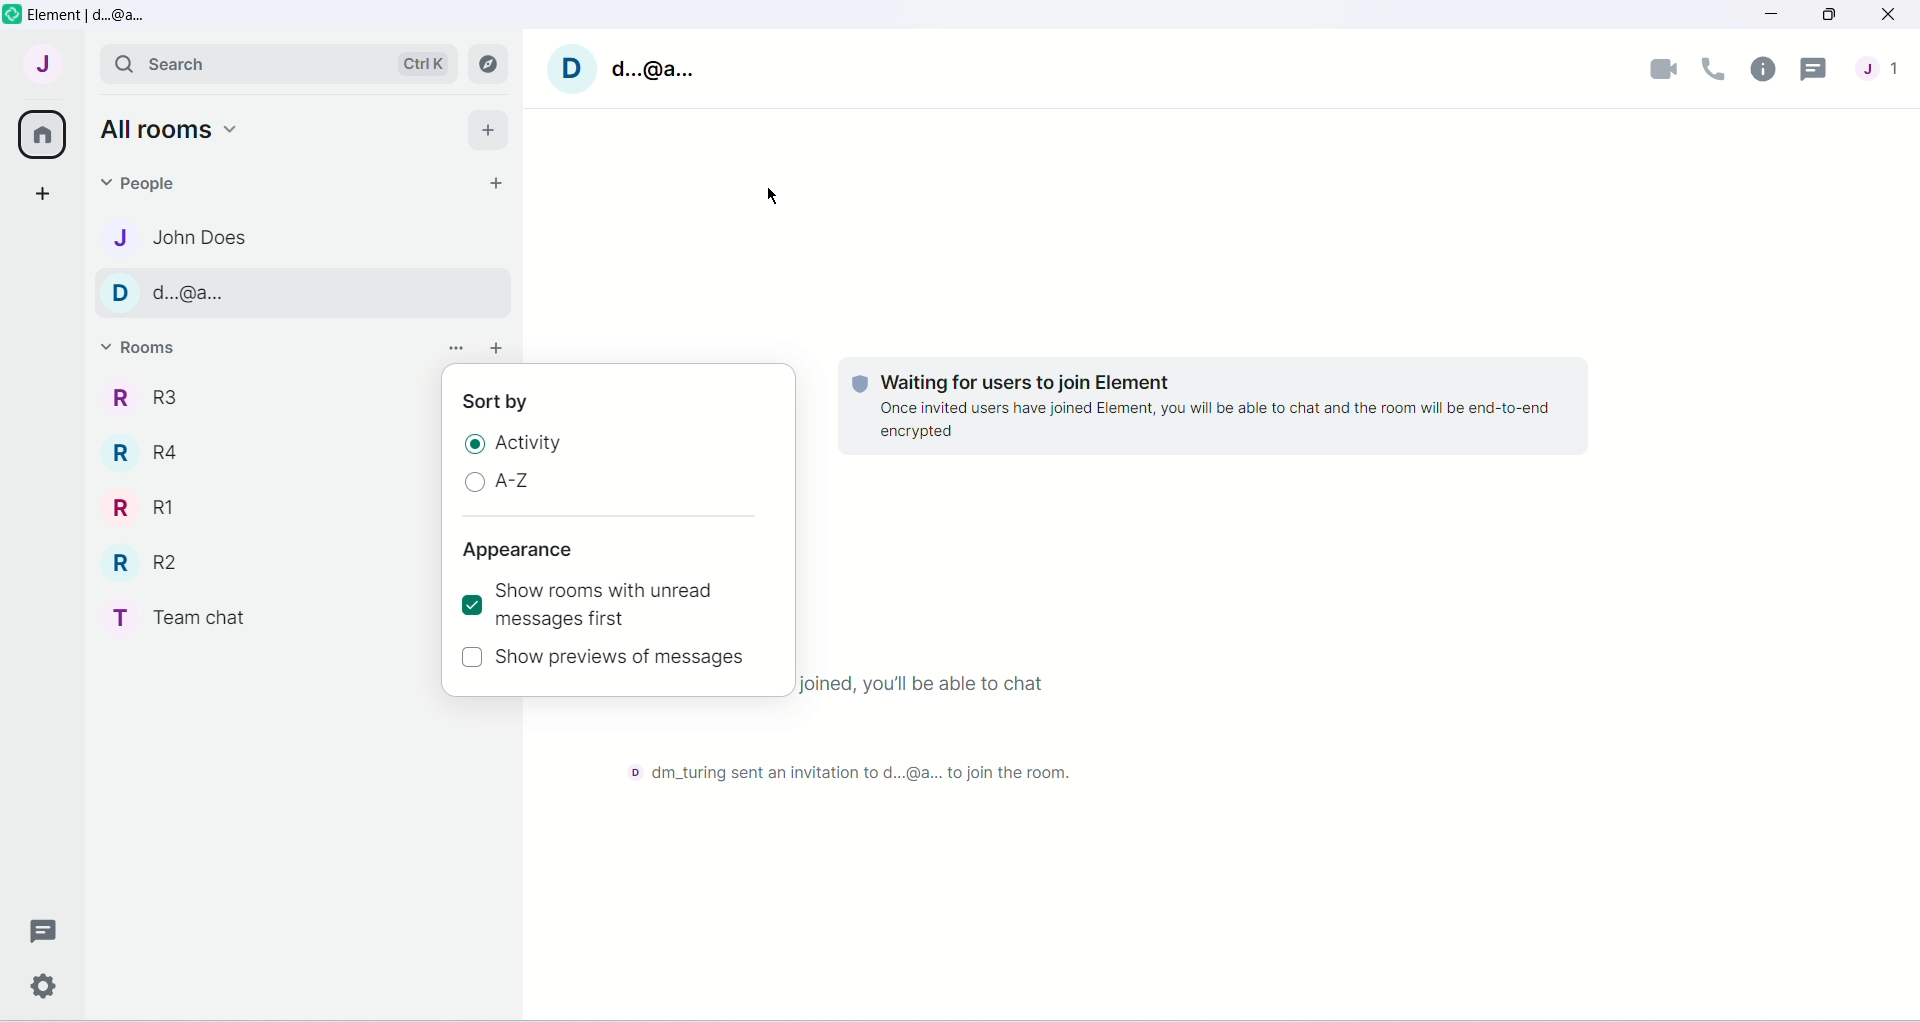 The width and height of the screenshot is (1920, 1022). I want to click on once everyone has joined,you'll be able to chat, so click(929, 687).